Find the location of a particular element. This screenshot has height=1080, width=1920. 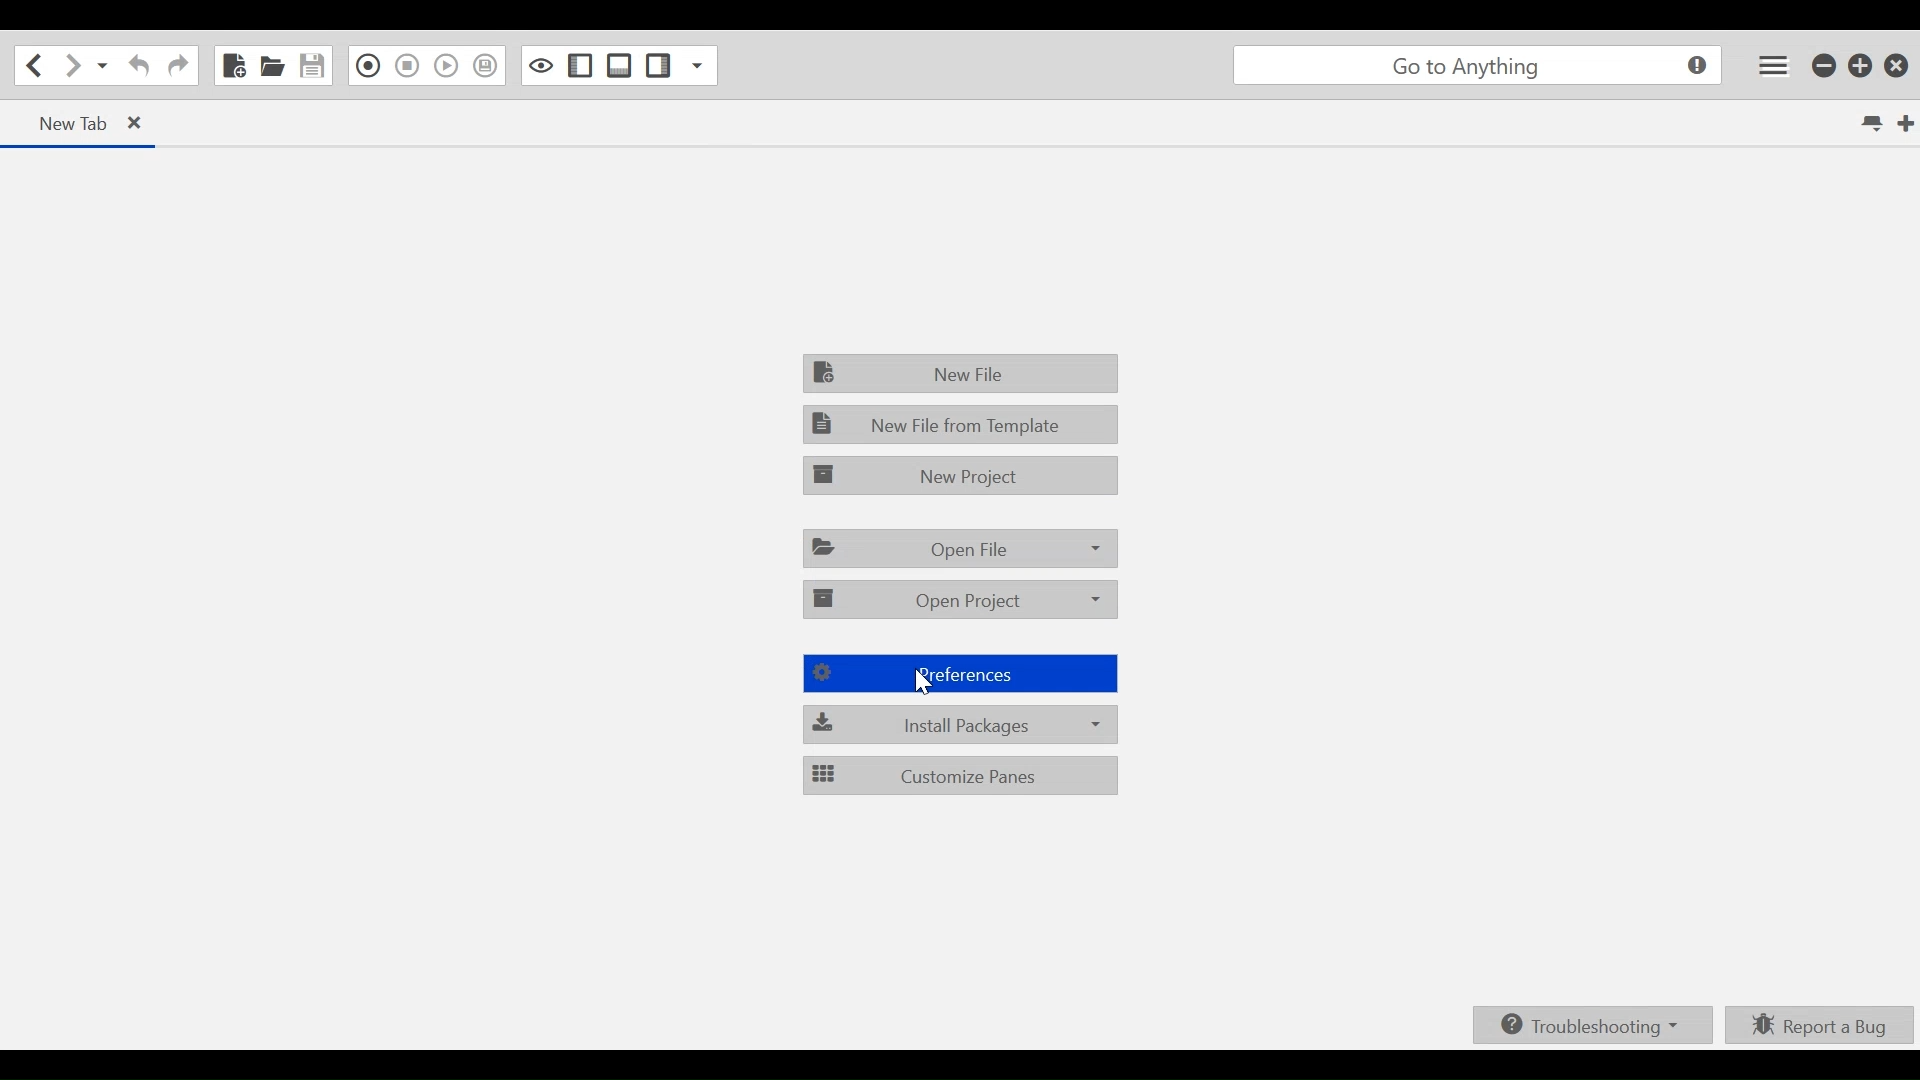

Troubleshooting is located at coordinates (1594, 1023).